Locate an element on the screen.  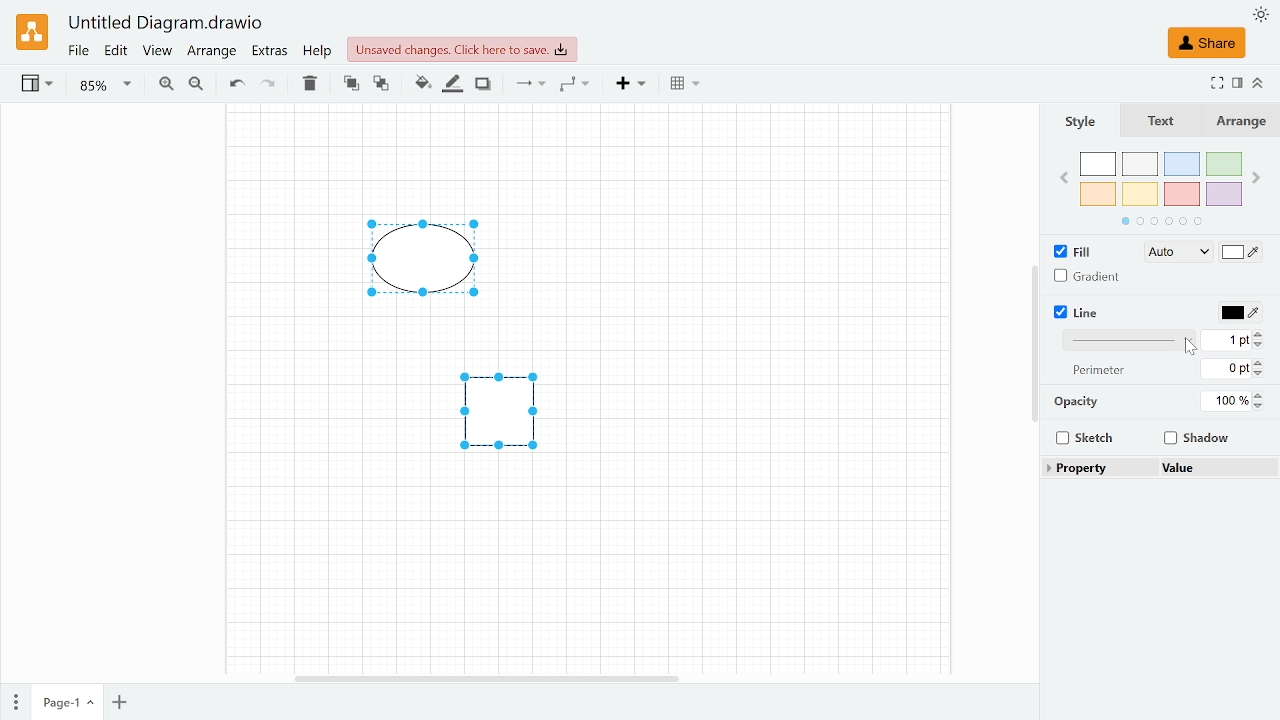
Edit is located at coordinates (117, 52).